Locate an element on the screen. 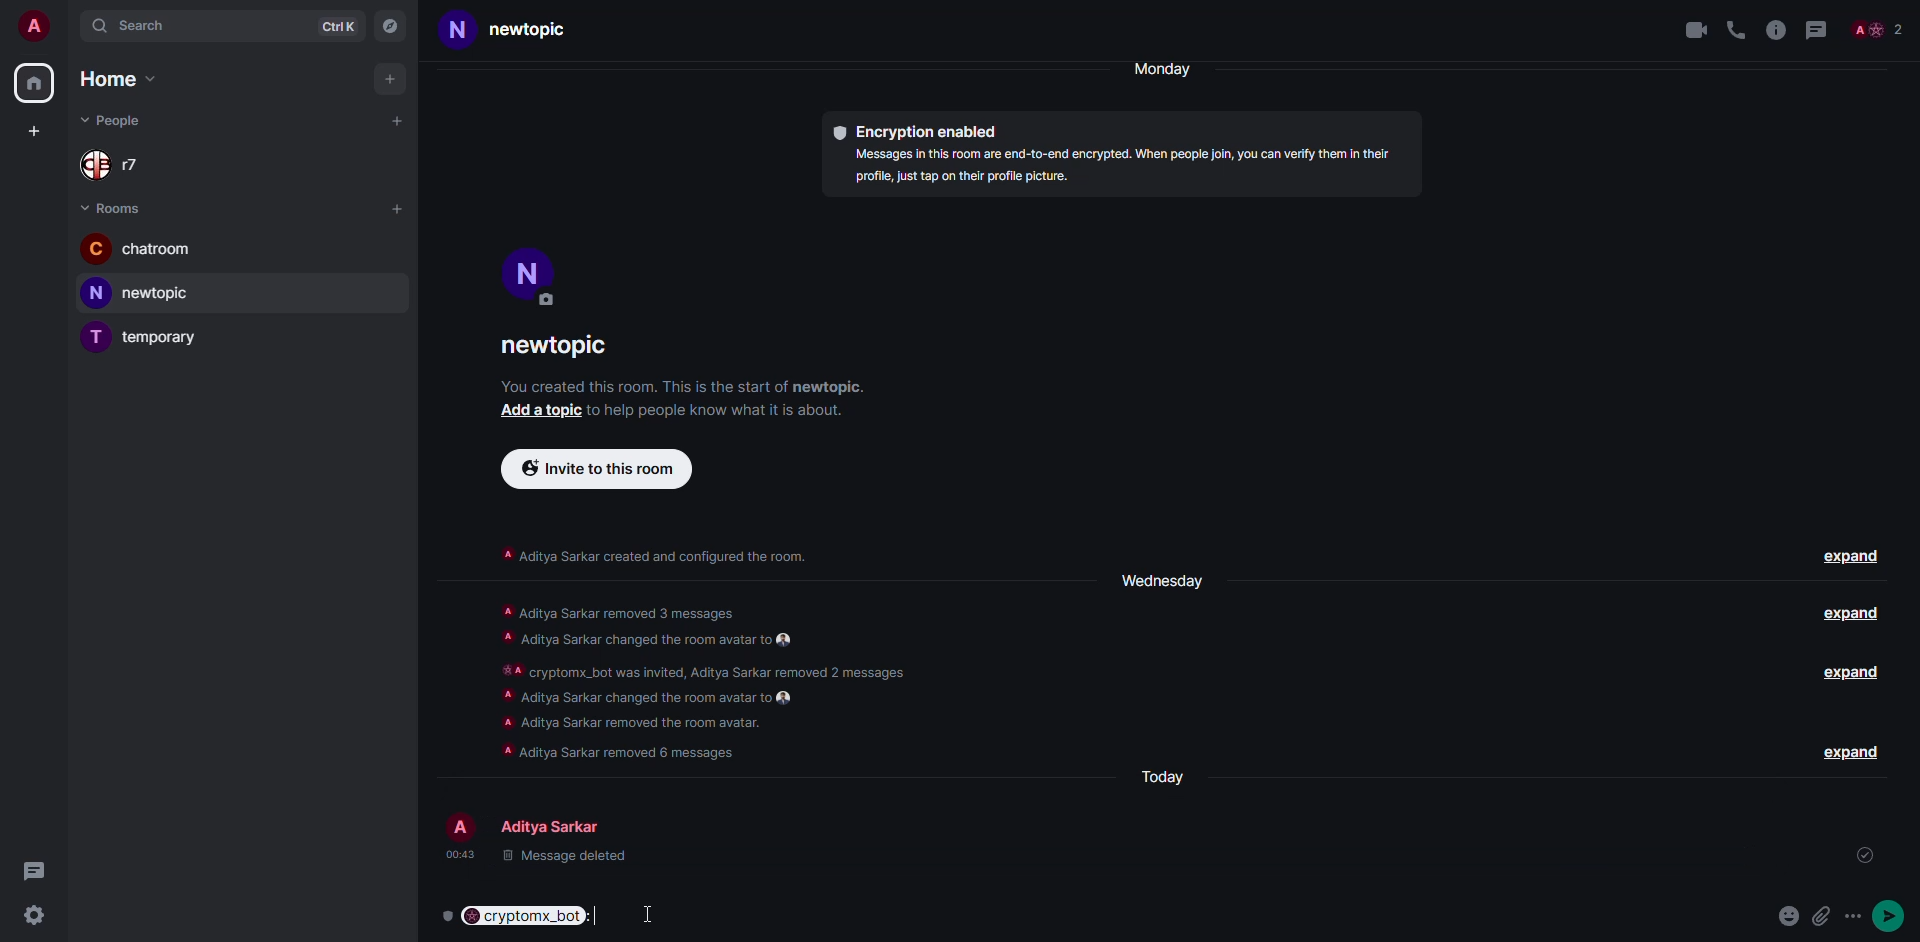 This screenshot has height=942, width=1920. message deleted is located at coordinates (548, 861).